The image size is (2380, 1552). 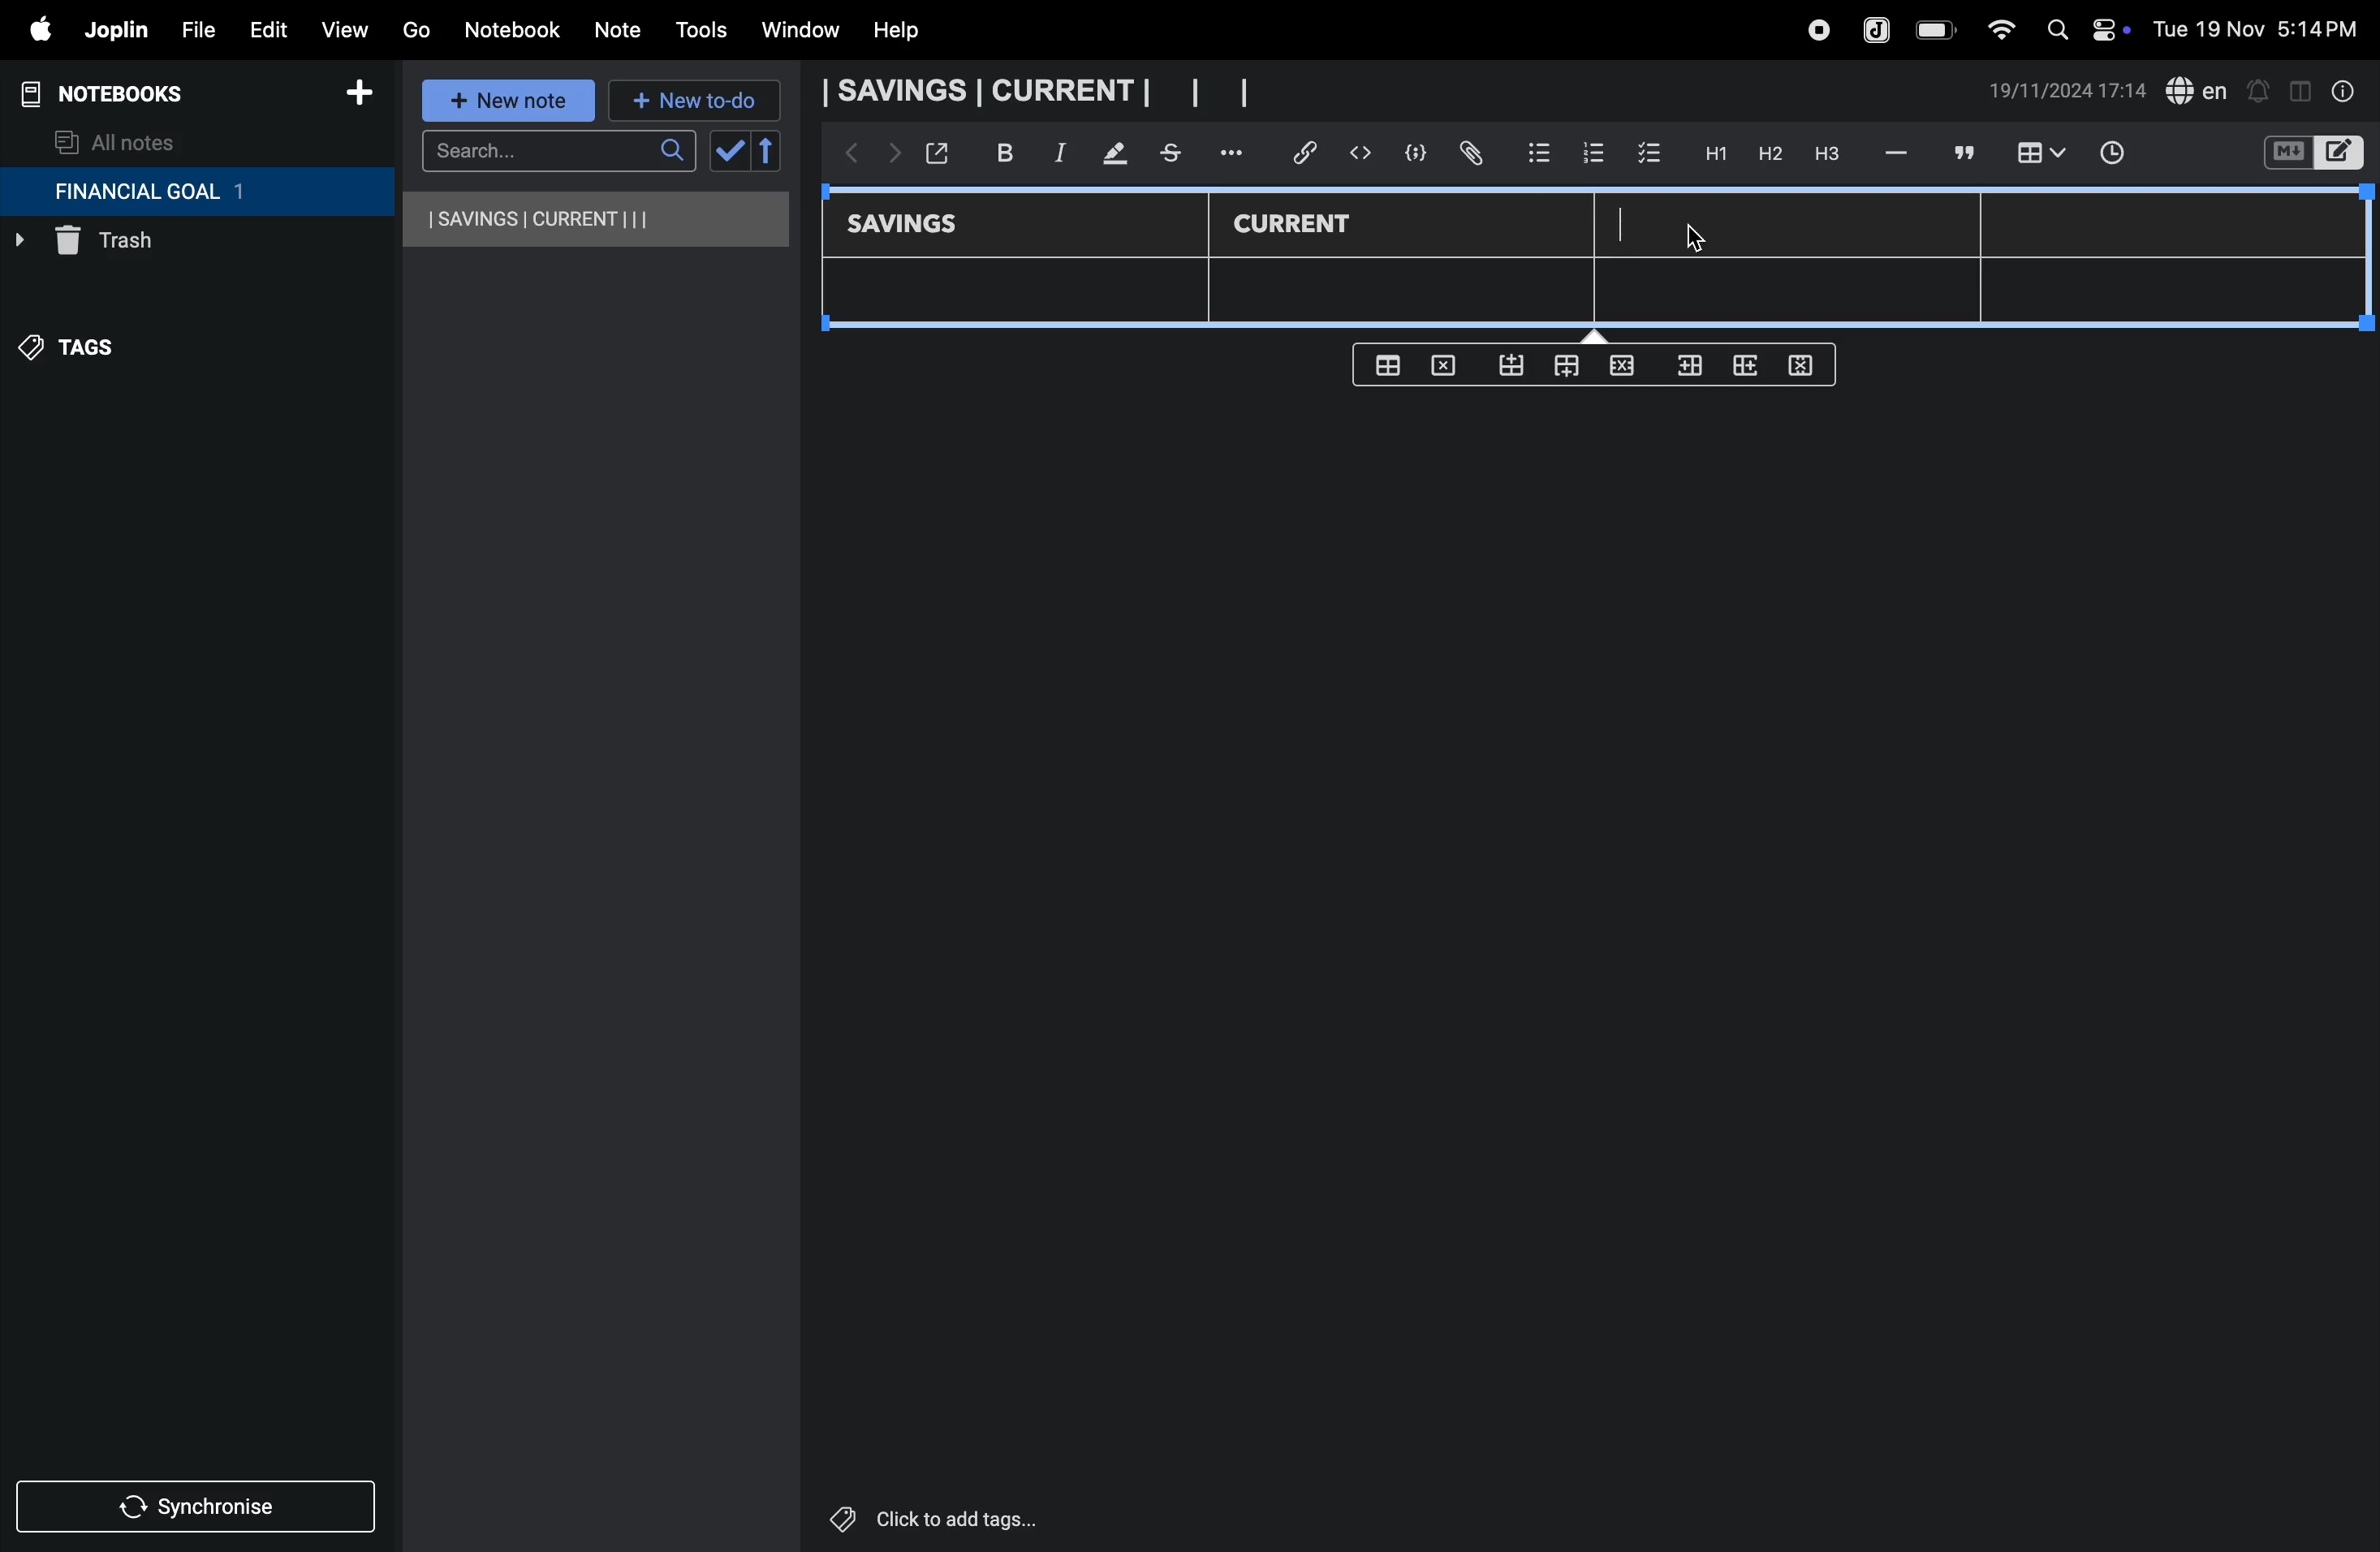 I want to click on create table, so click(x=1387, y=365).